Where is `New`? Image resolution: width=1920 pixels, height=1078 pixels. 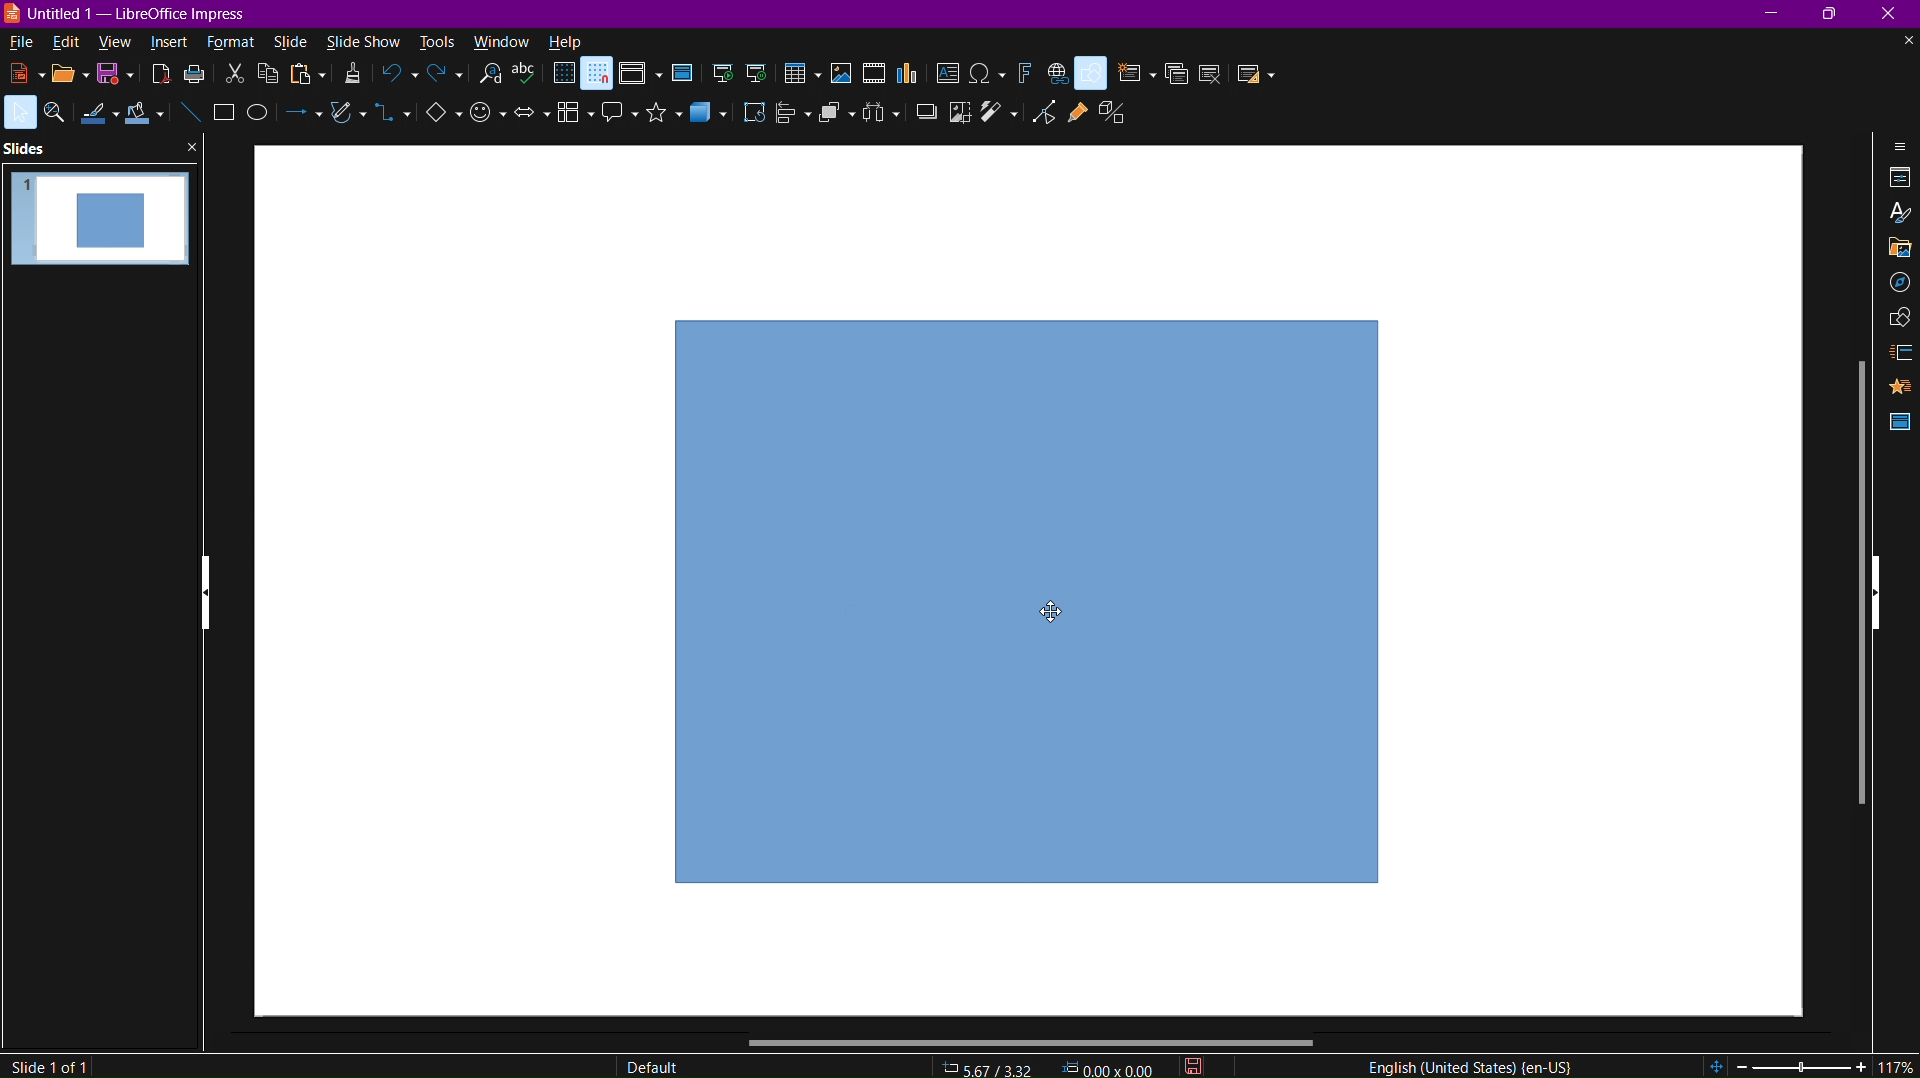 New is located at coordinates (18, 72).